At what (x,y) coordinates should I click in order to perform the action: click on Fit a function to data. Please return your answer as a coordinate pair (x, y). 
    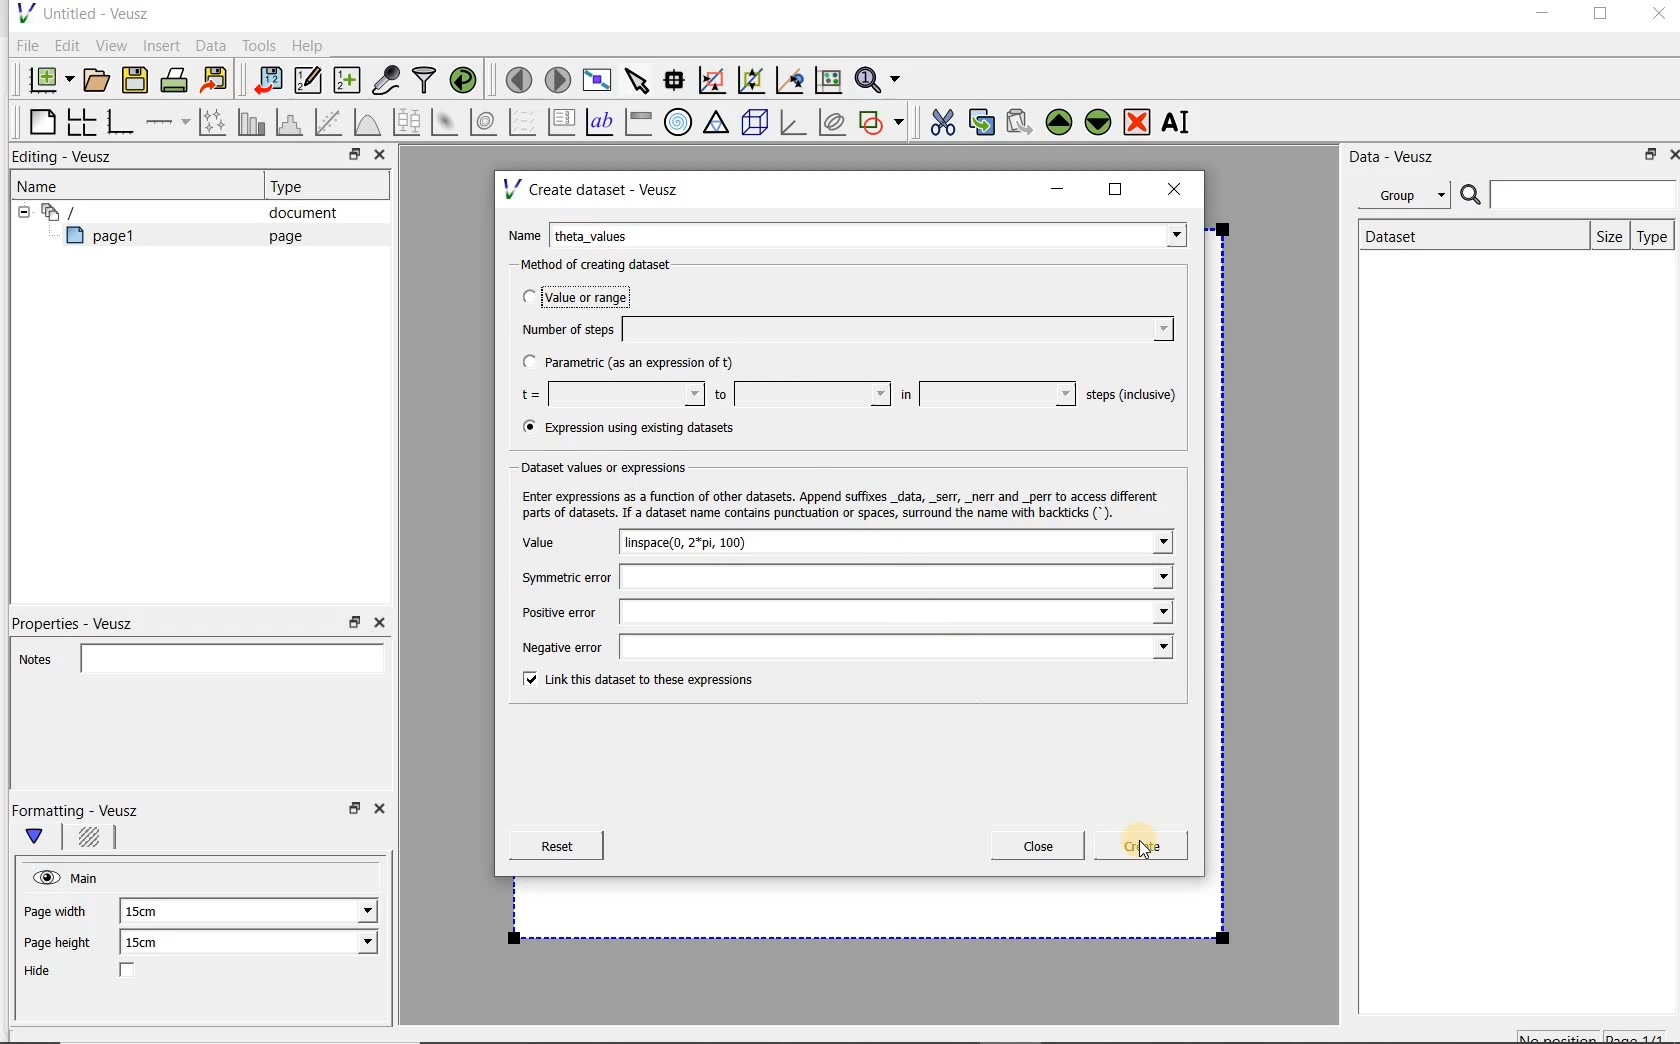
    Looking at the image, I should click on (331, 122).